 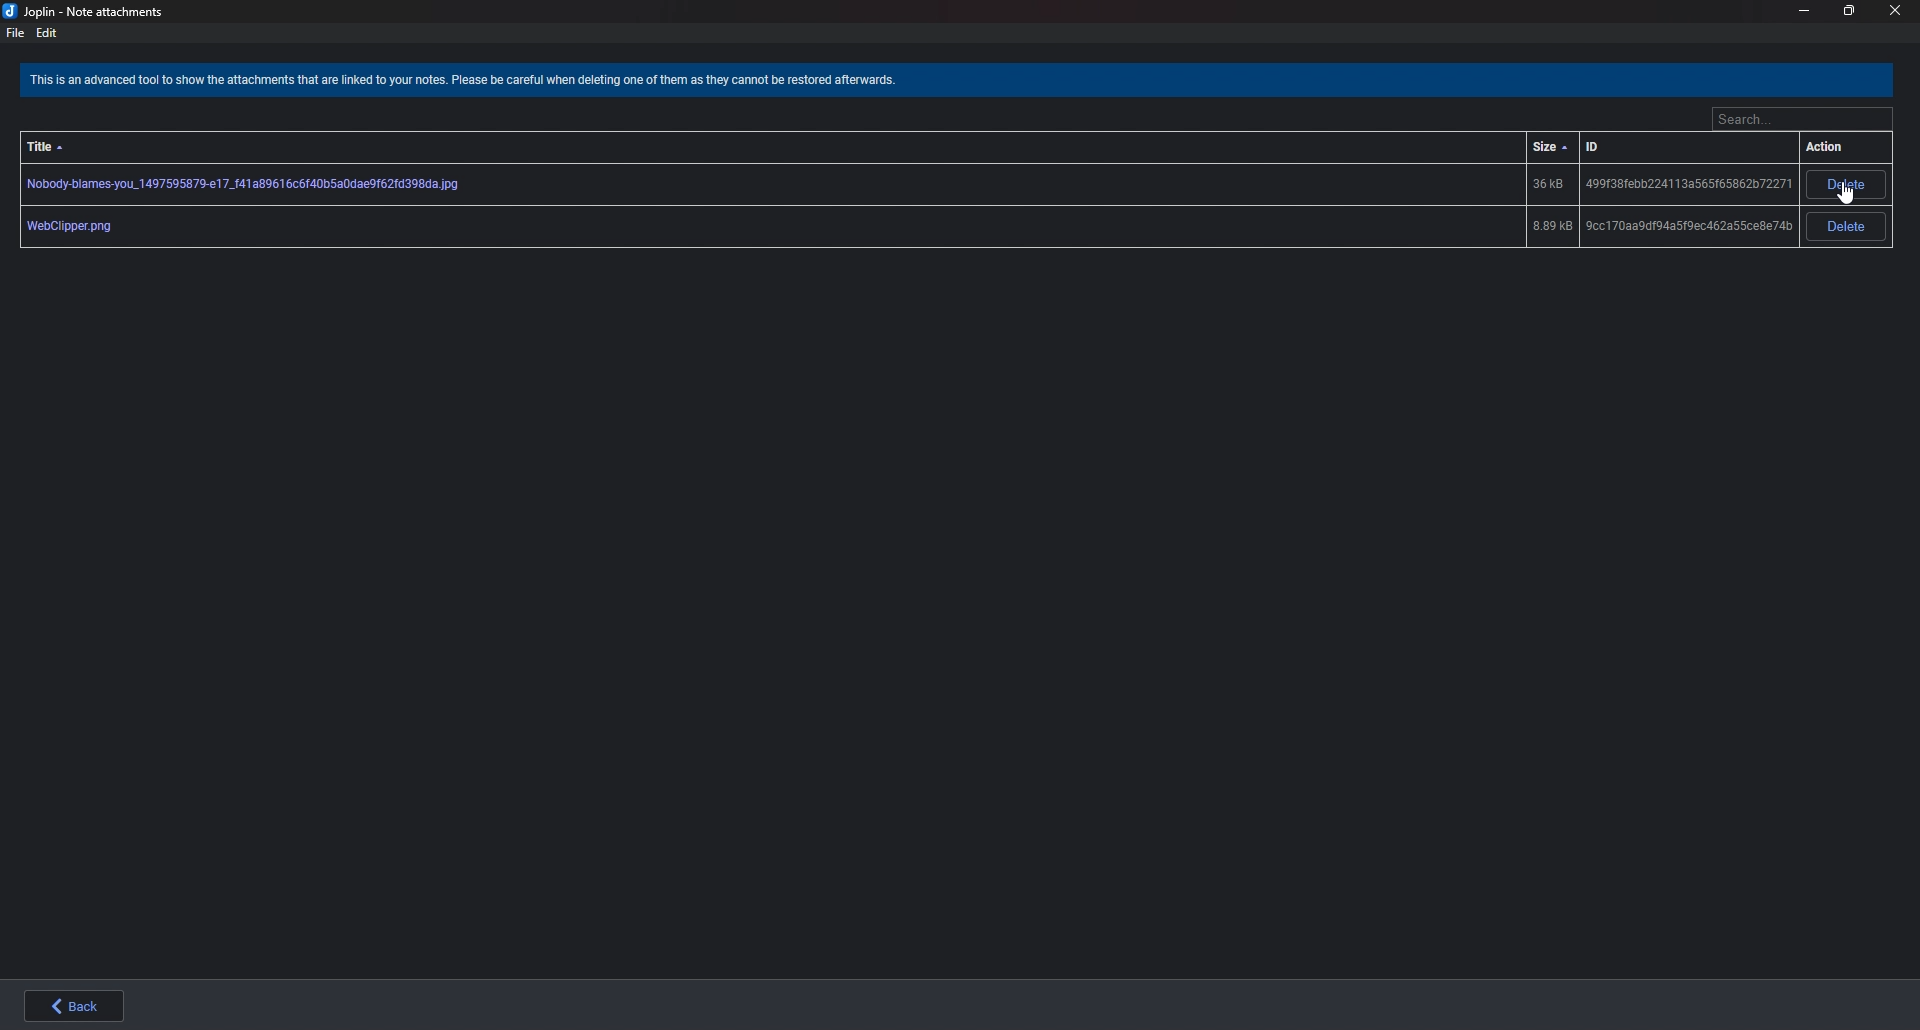 What do you see at coordinates (1845, 193) in the screenshot?
I see `cursor` at bounding box center [1845, 193].